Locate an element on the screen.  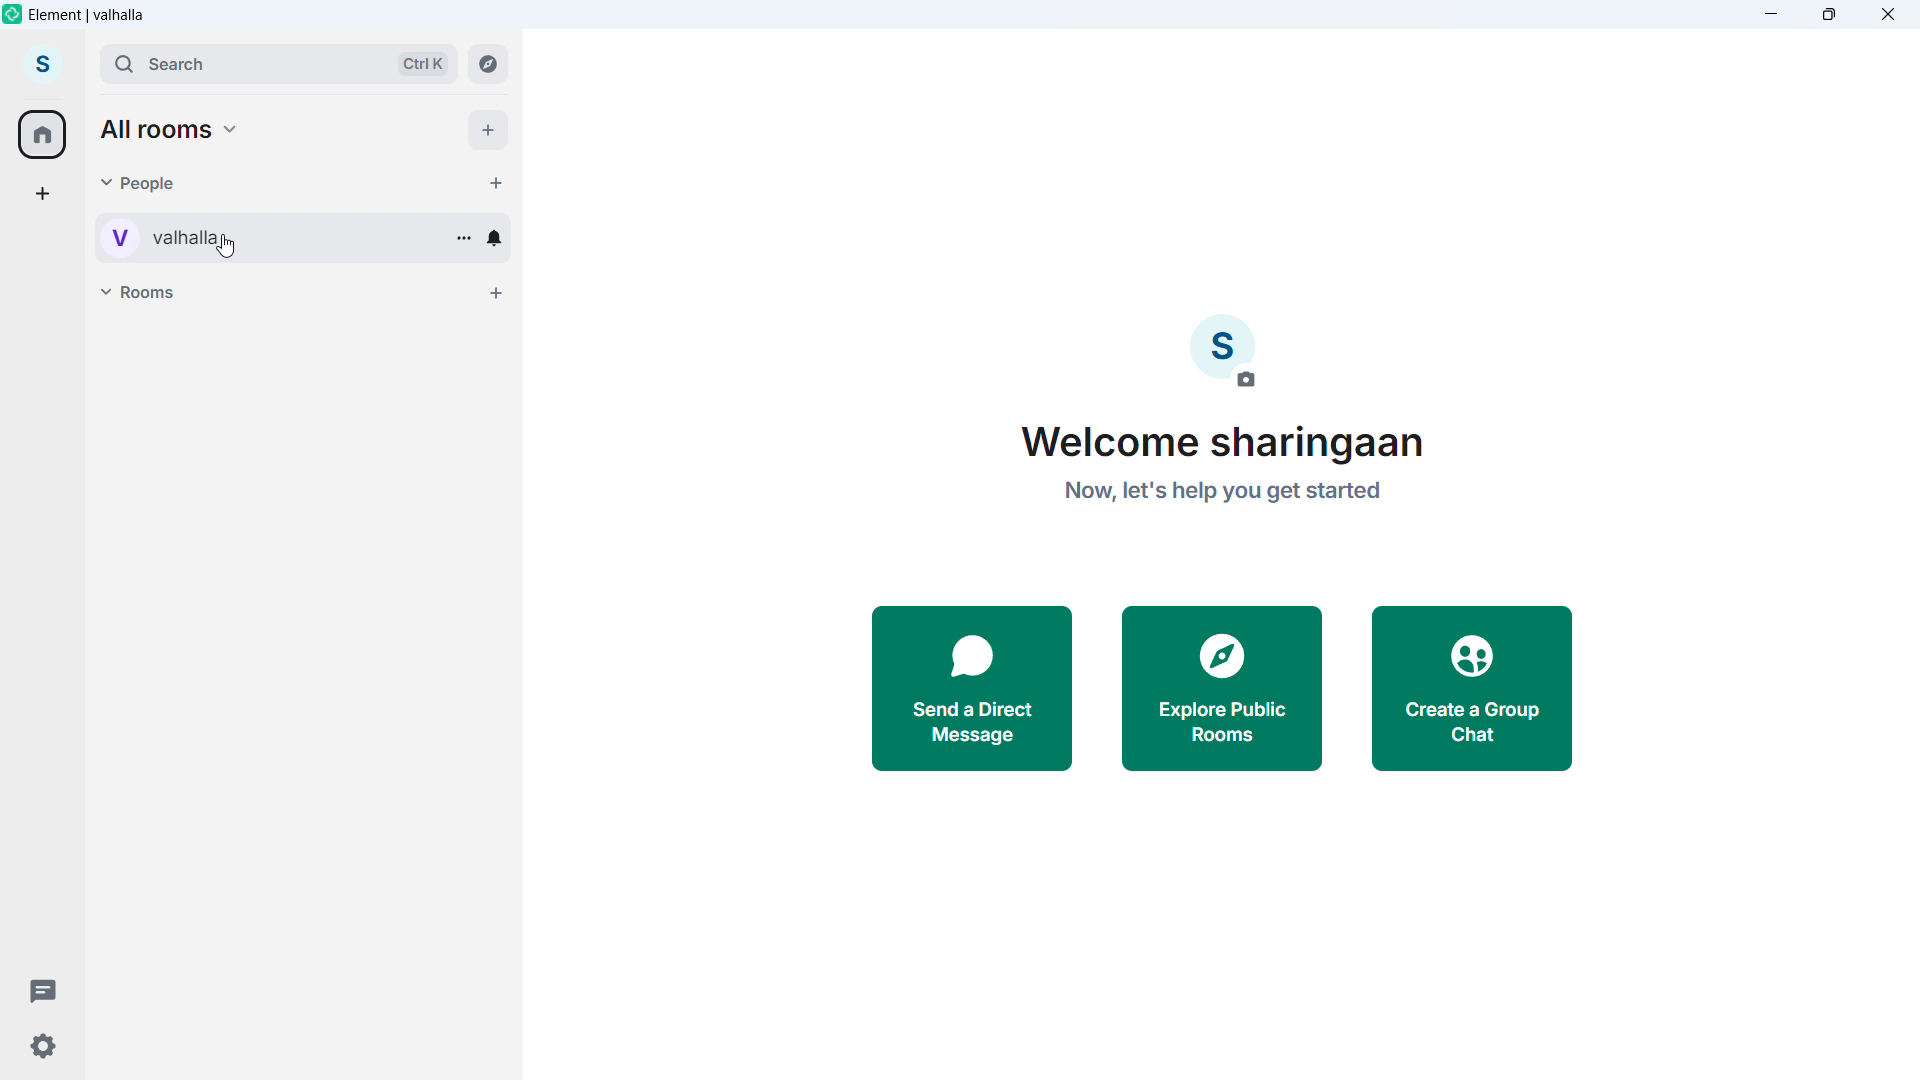
Add  is located at coordinates (489, 131).